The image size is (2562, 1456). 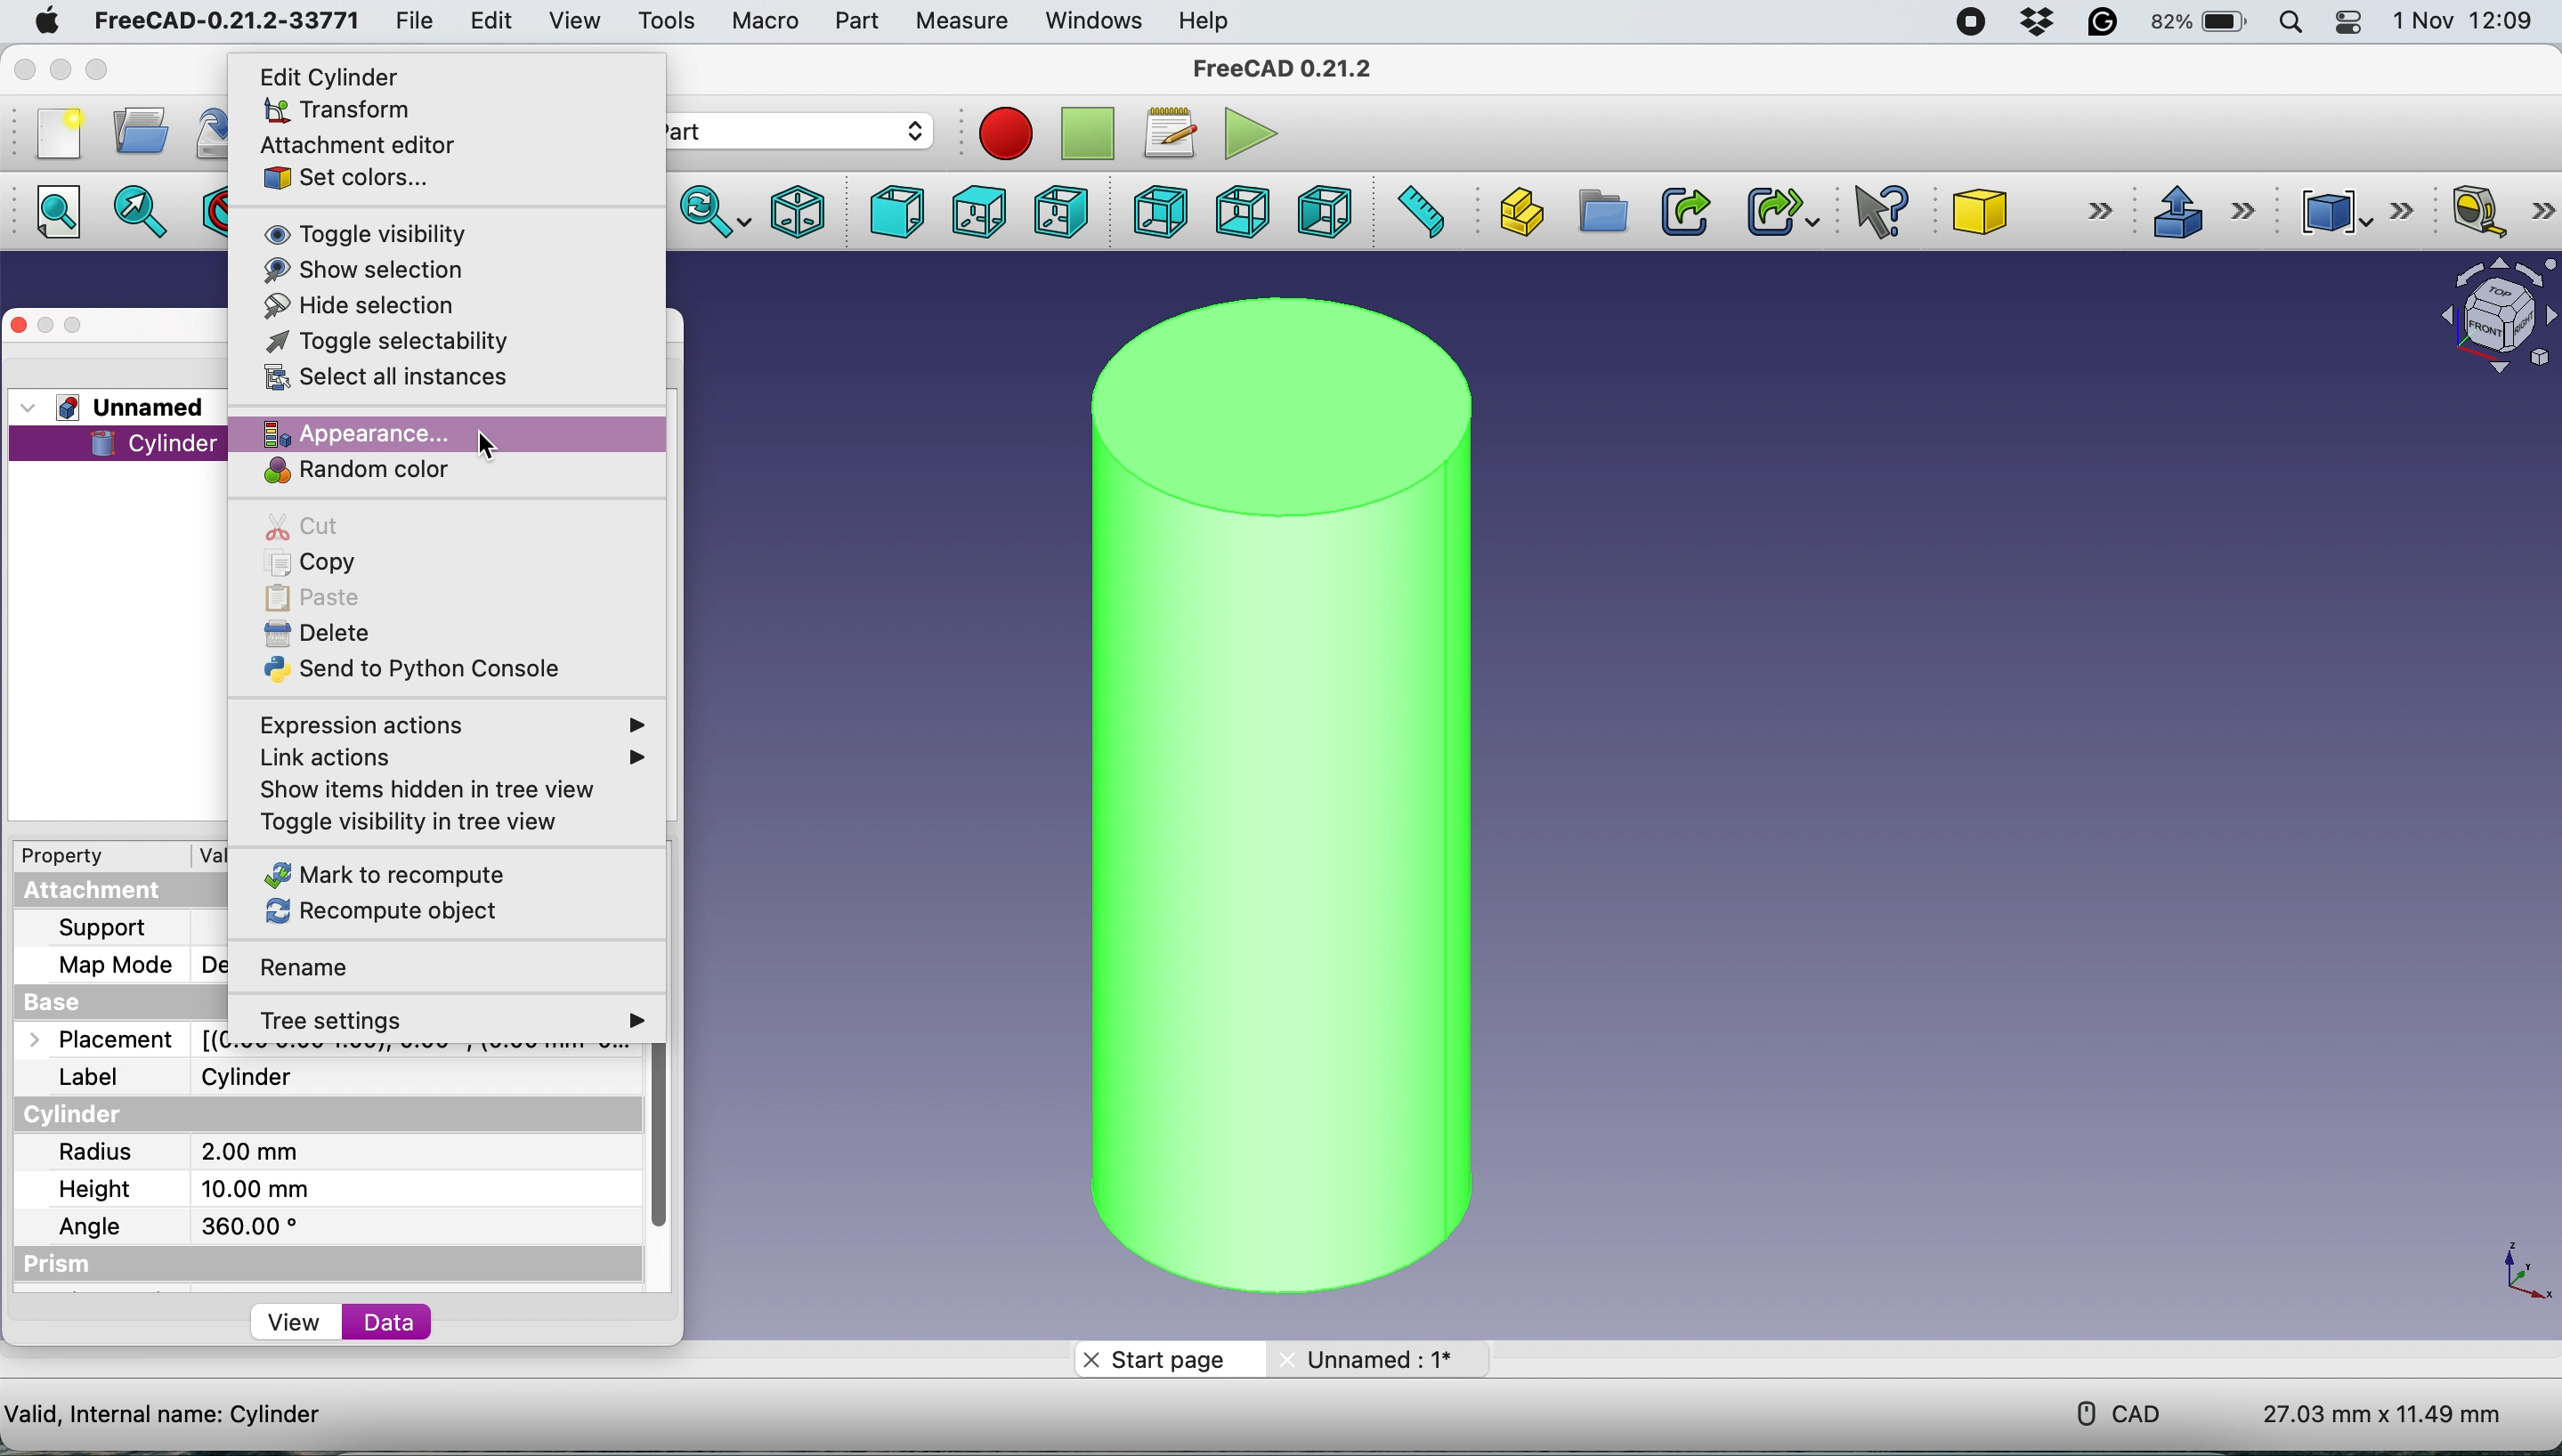 What do you see at coordinates (358, 144) in the screenshot?
I see `attachment editor` at bounding box center [358, 144].